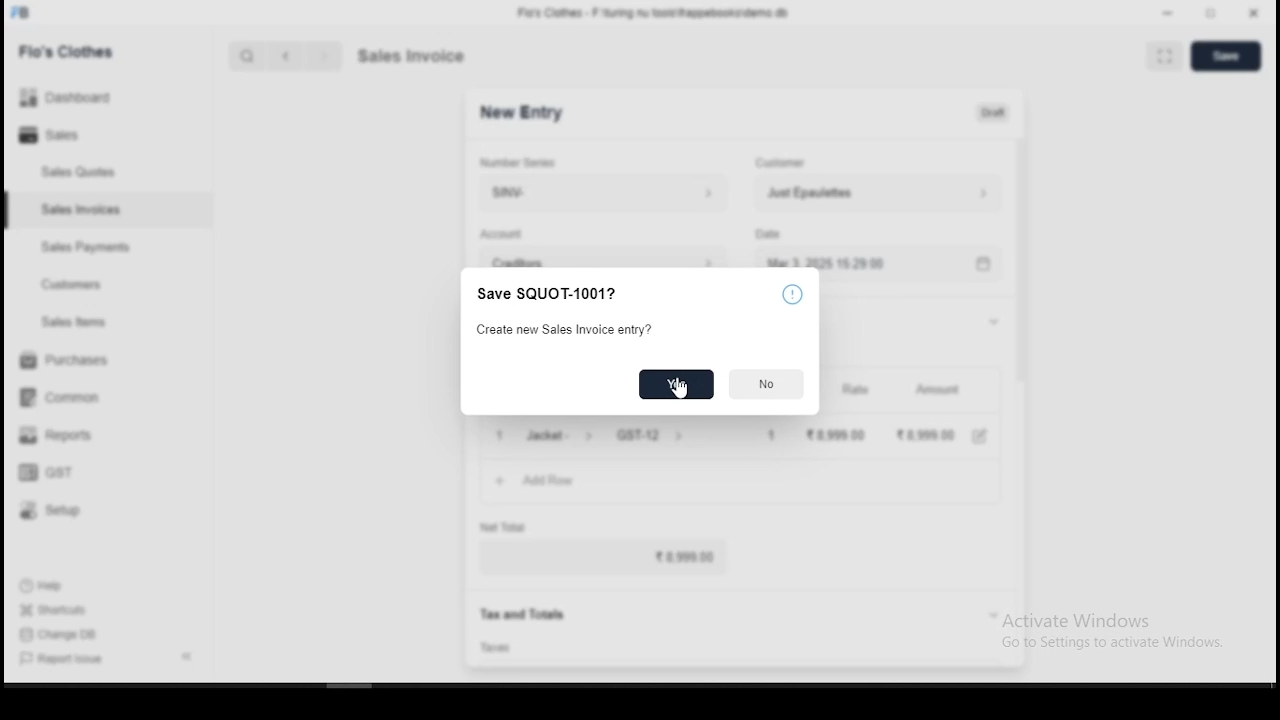  Describe the element at coordinates (676, 384) in the screenshot. I see `cursor` at that location.